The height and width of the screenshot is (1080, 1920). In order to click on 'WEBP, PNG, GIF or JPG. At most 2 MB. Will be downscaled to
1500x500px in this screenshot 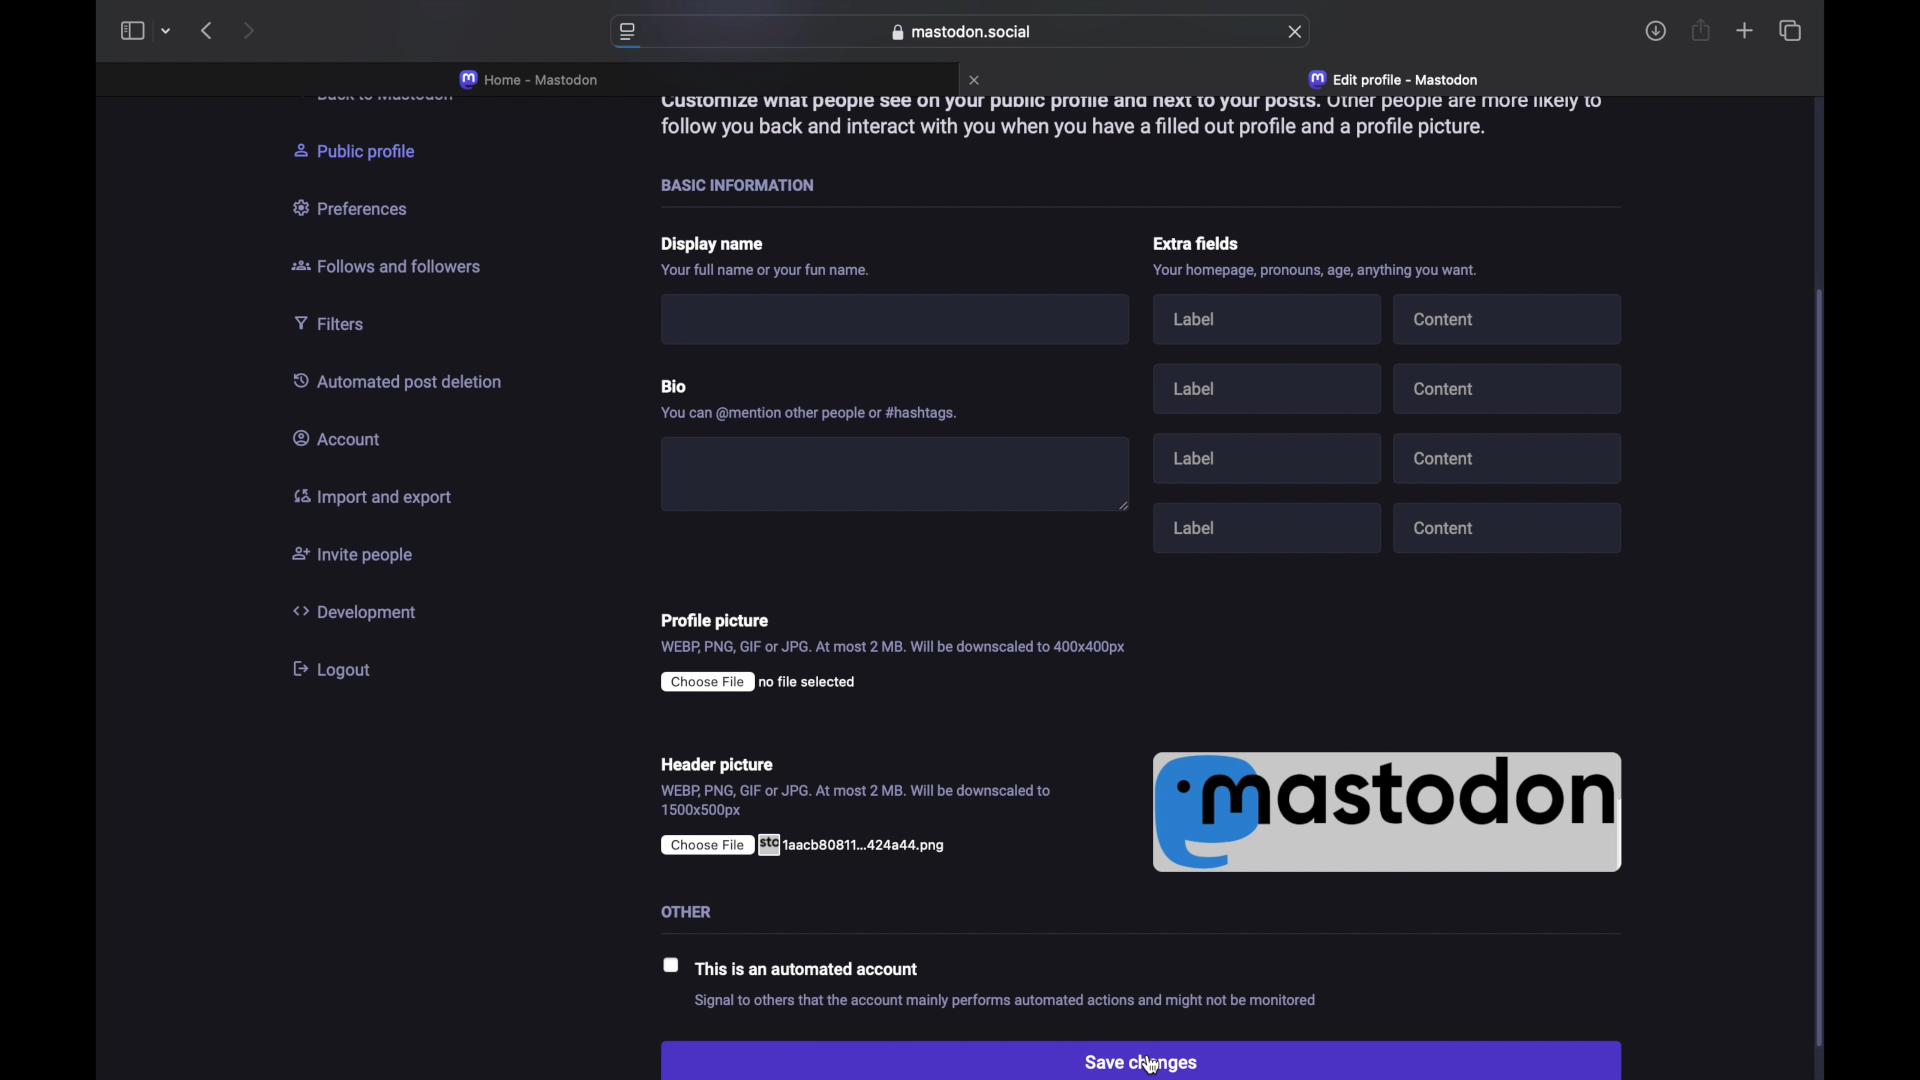, I will do `click(857, 800)`.